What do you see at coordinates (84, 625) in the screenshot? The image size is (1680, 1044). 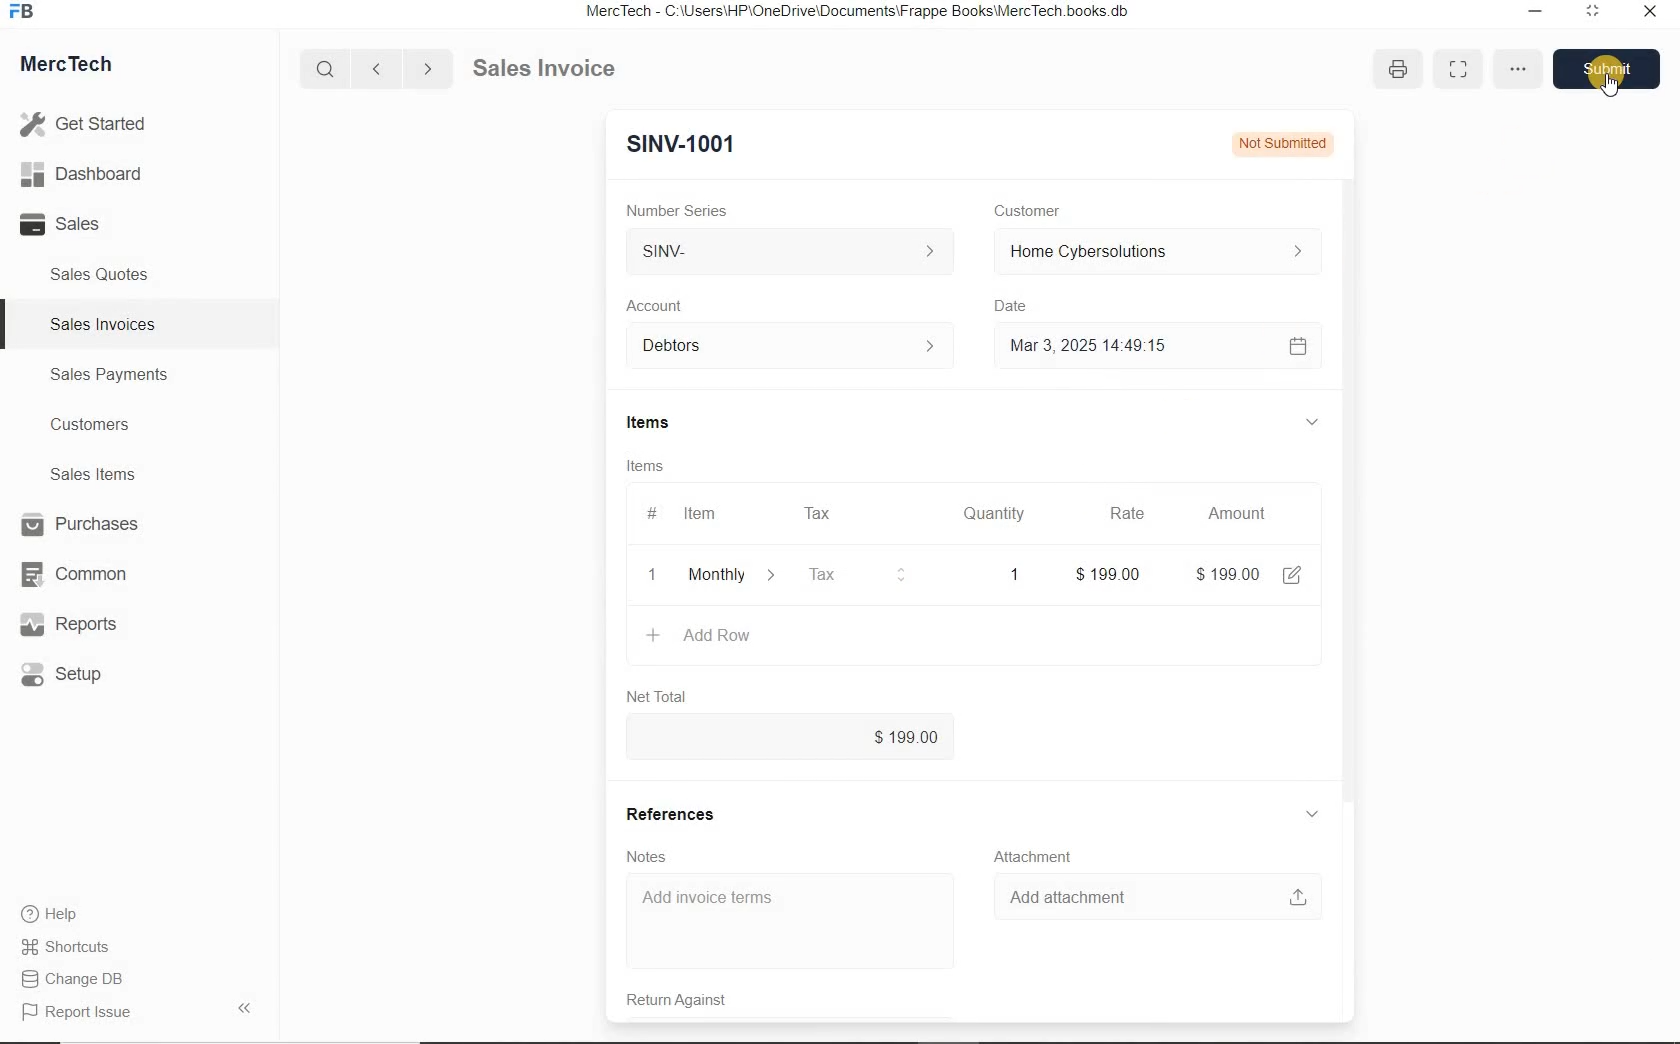 I see `Reports` at bounding box center [84, 625].